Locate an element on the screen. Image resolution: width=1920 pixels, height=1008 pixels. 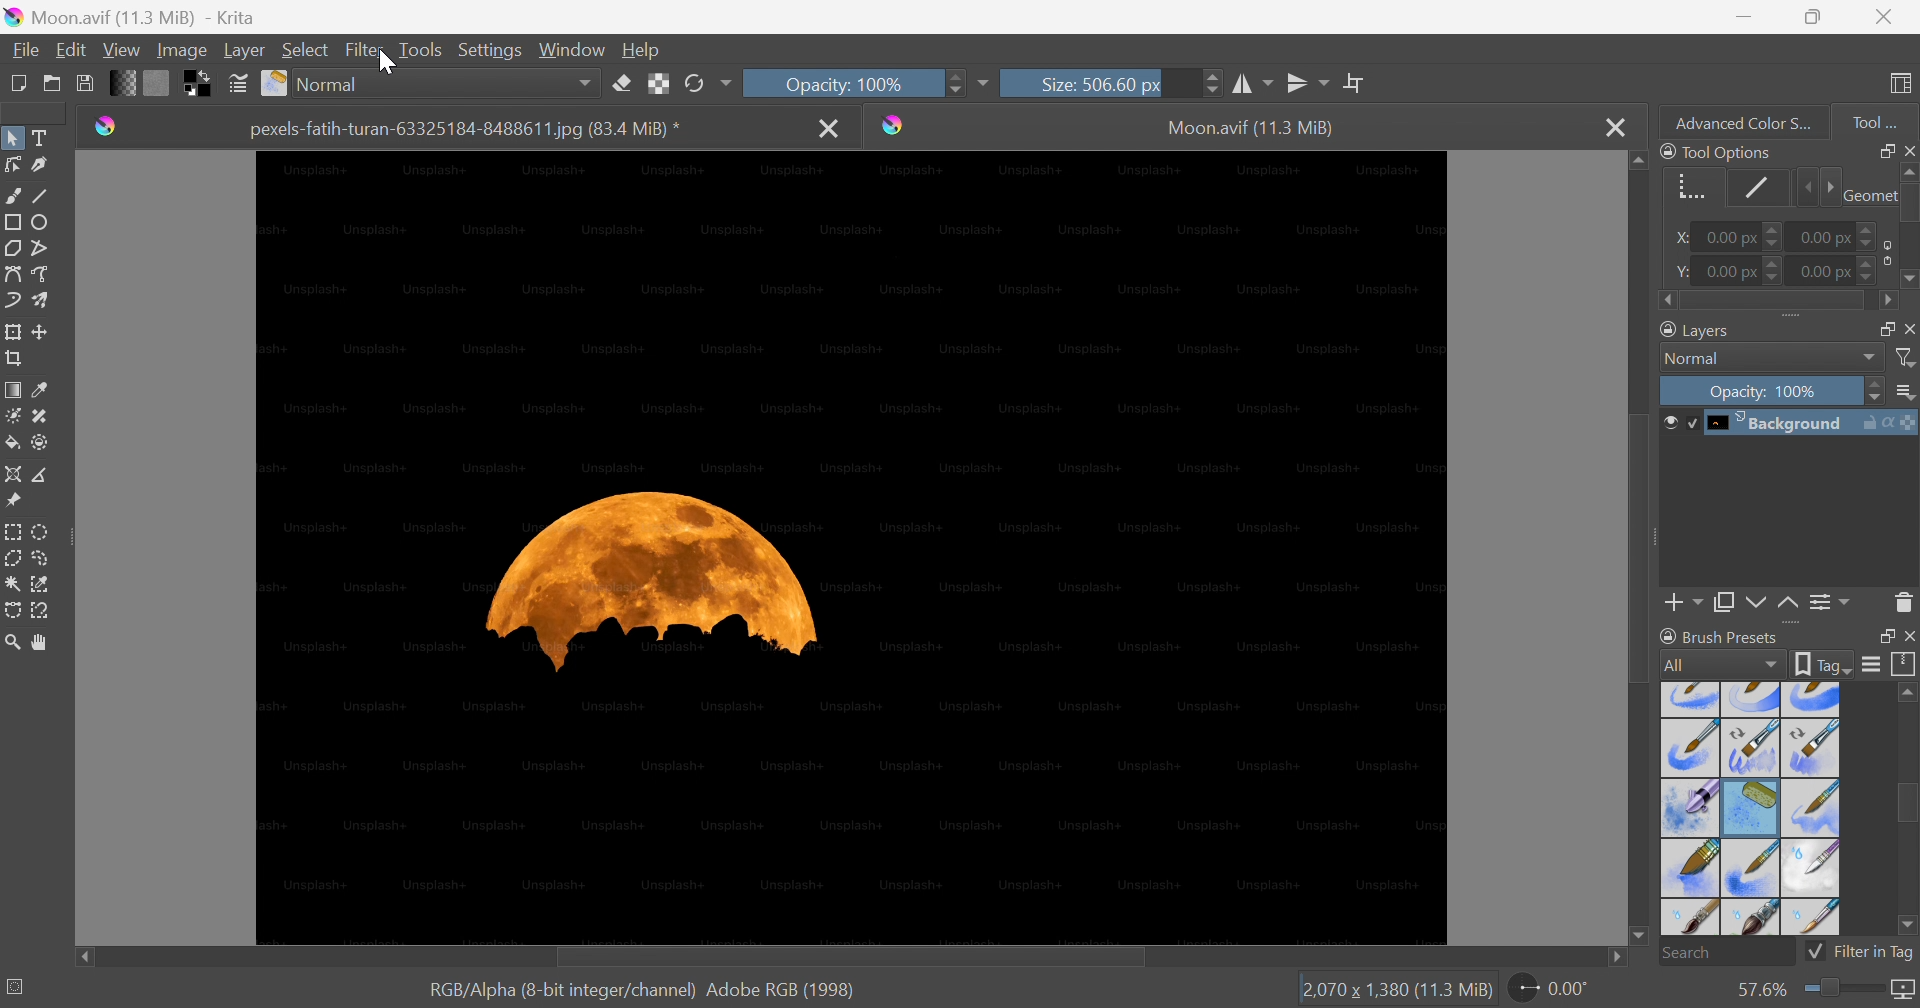
Edit is located at coordinates (72, 49).